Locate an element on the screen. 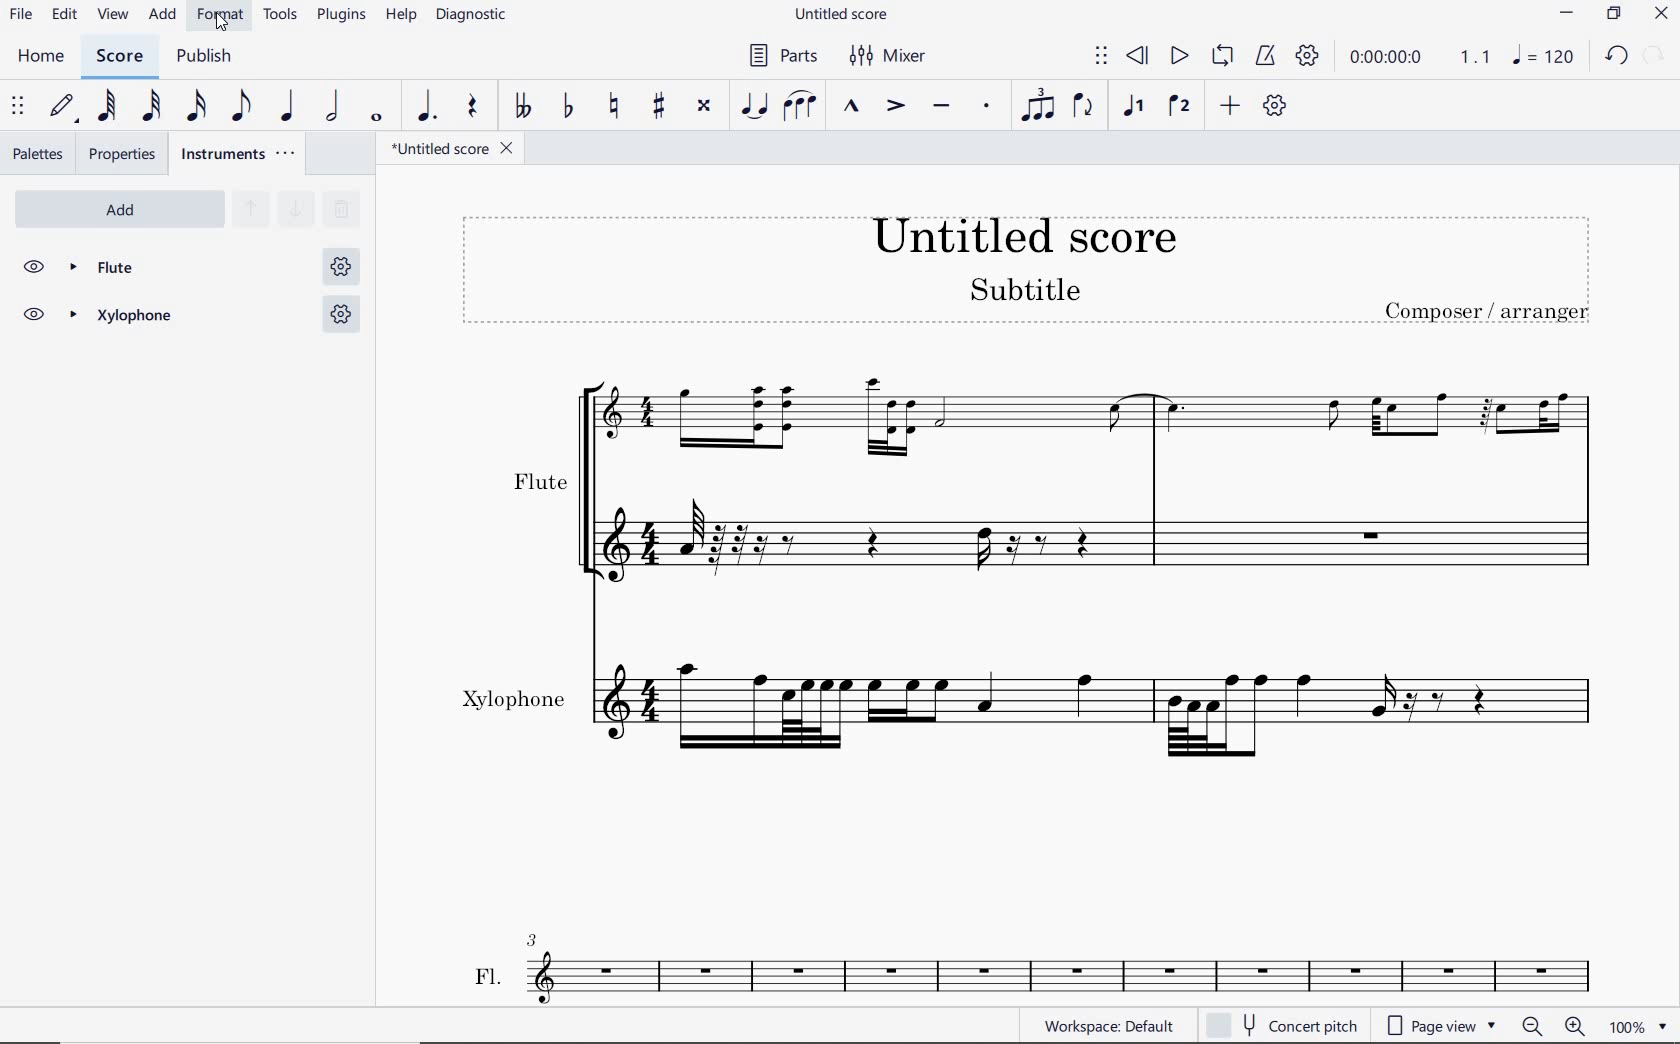 This screenshot has height=1044, width=1680. MINIMIZE is located at coordinates (1565, 13).